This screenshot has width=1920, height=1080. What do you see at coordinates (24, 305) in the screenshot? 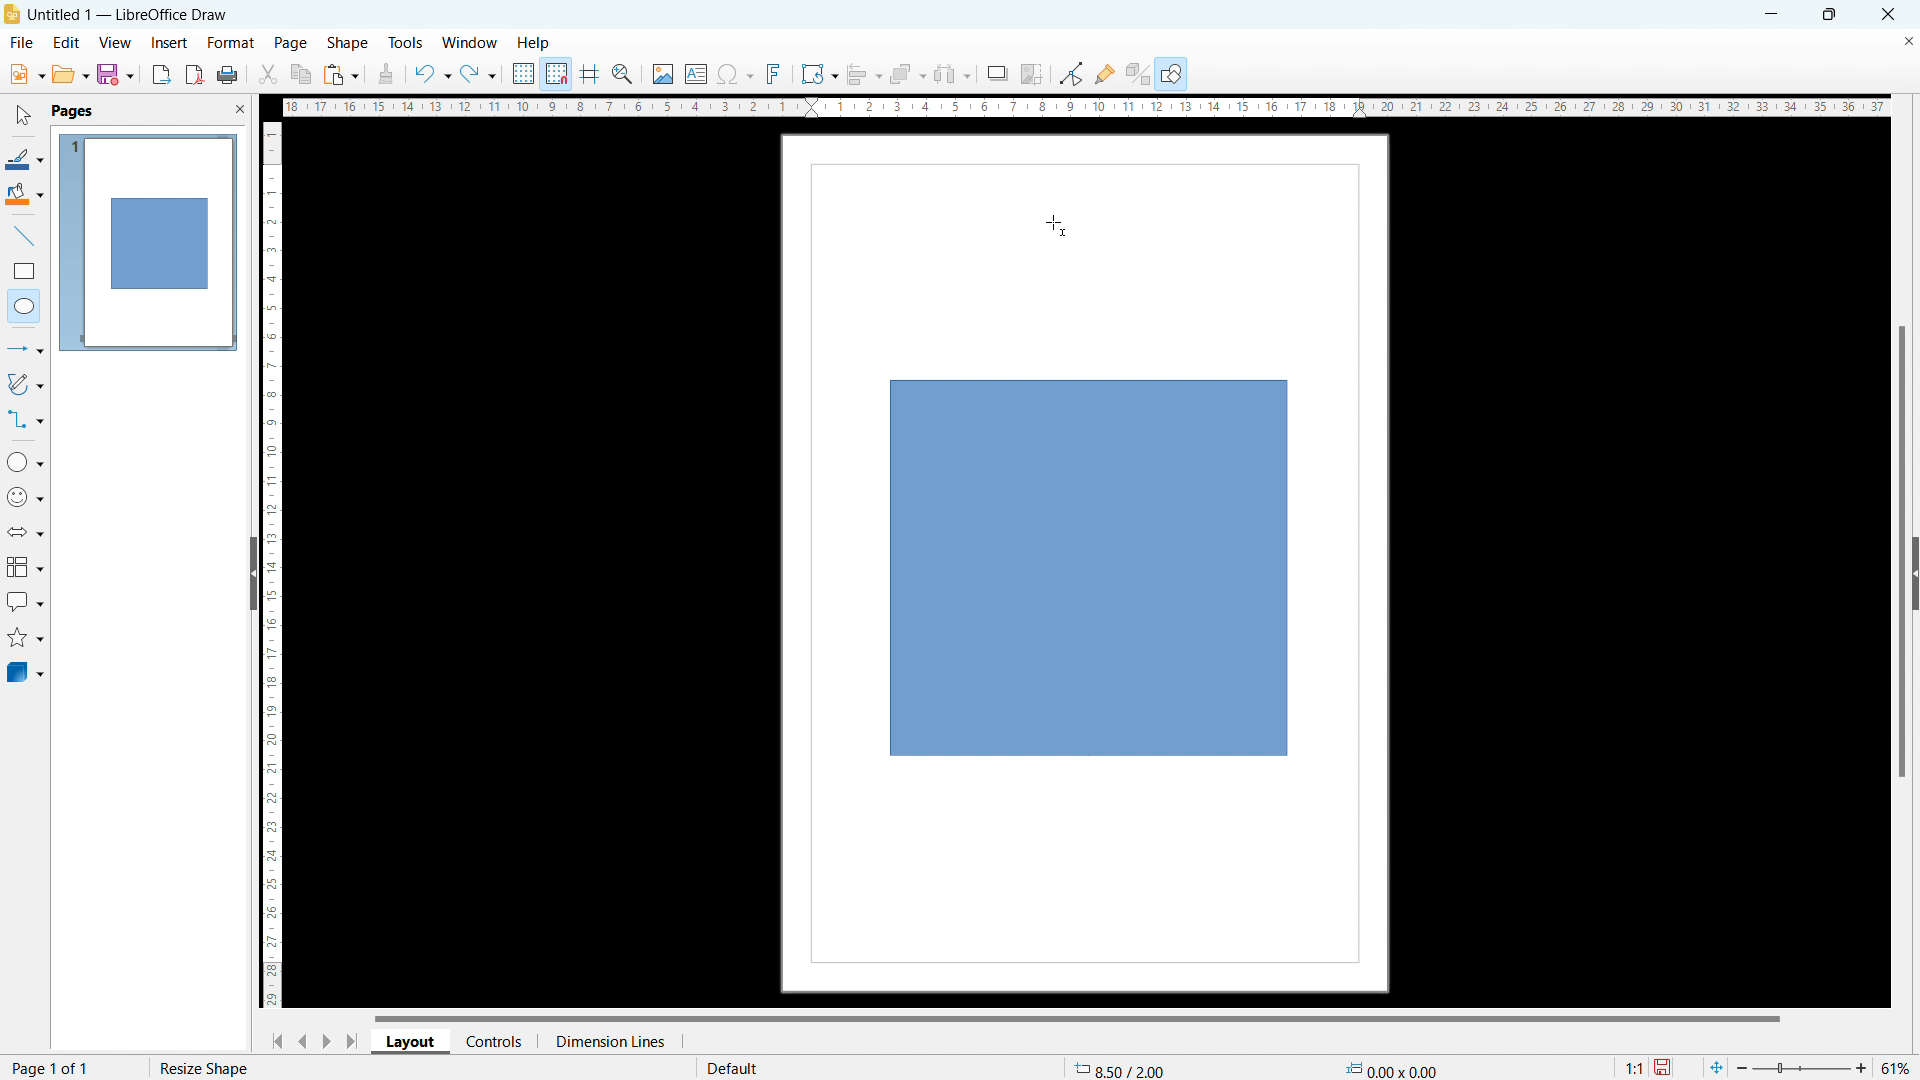
I see `elipse` at bounding box center [24, 305].